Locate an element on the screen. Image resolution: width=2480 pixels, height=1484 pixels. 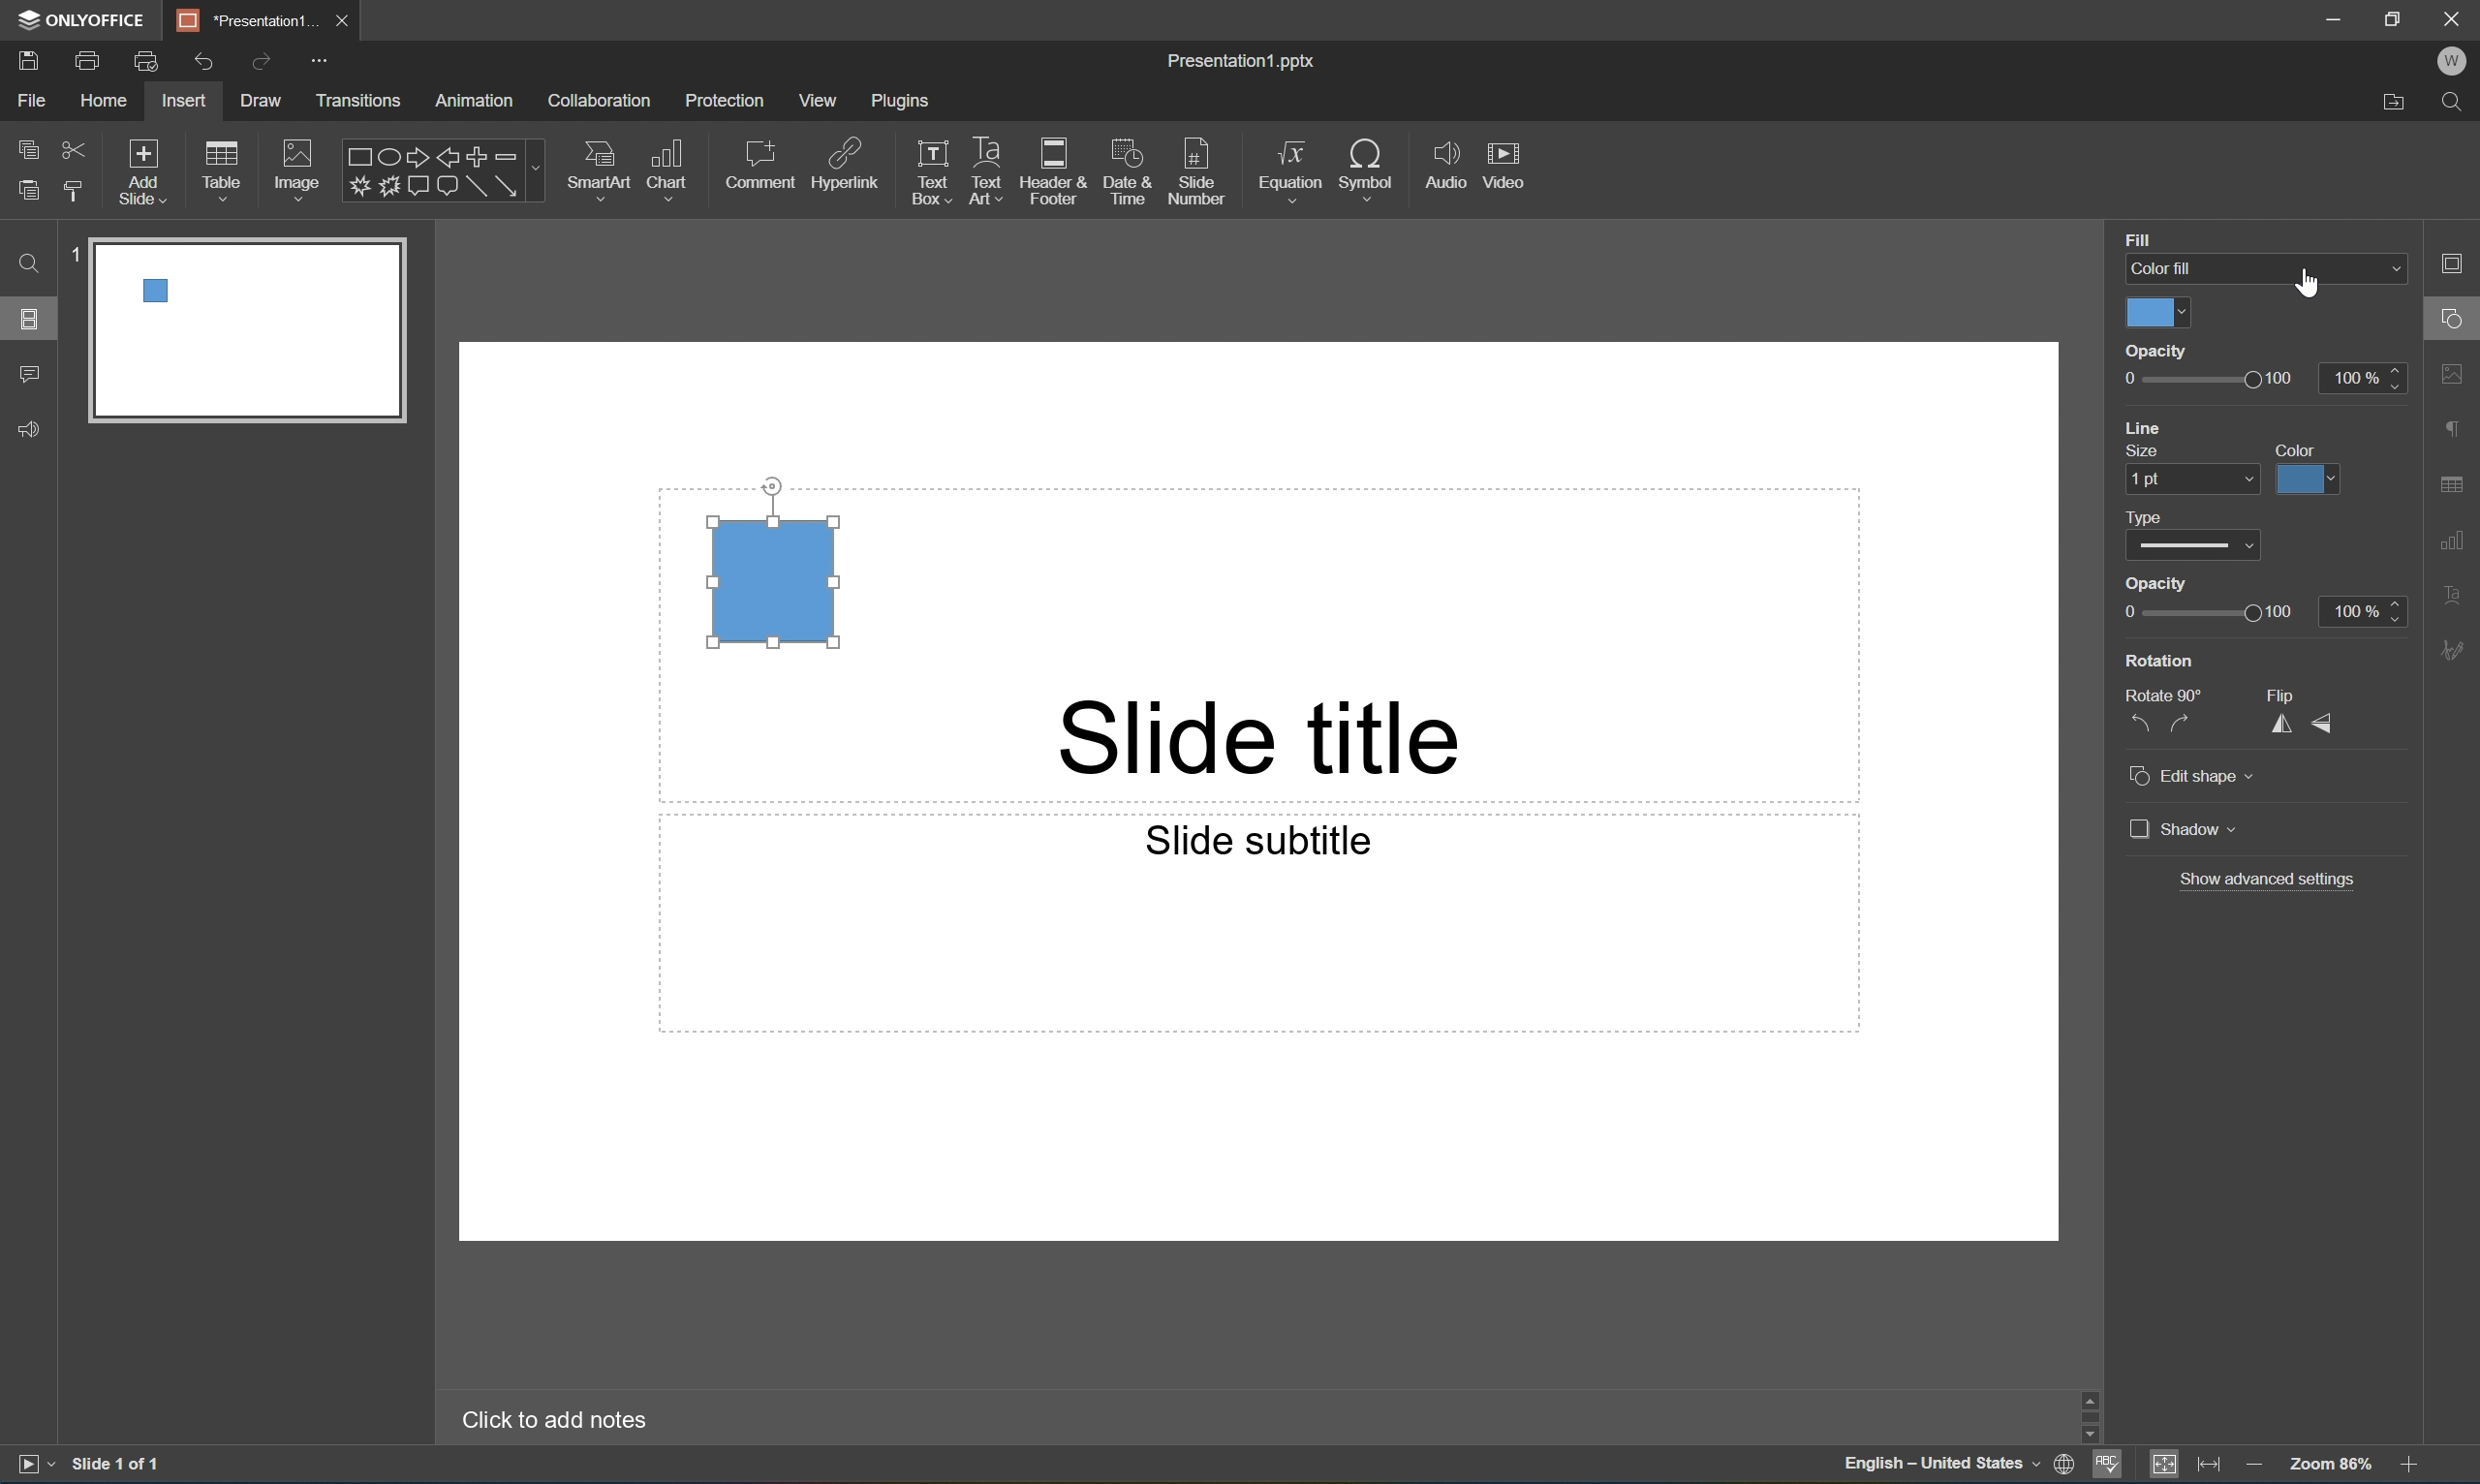
Arrow is located at coordinates (507, 186).